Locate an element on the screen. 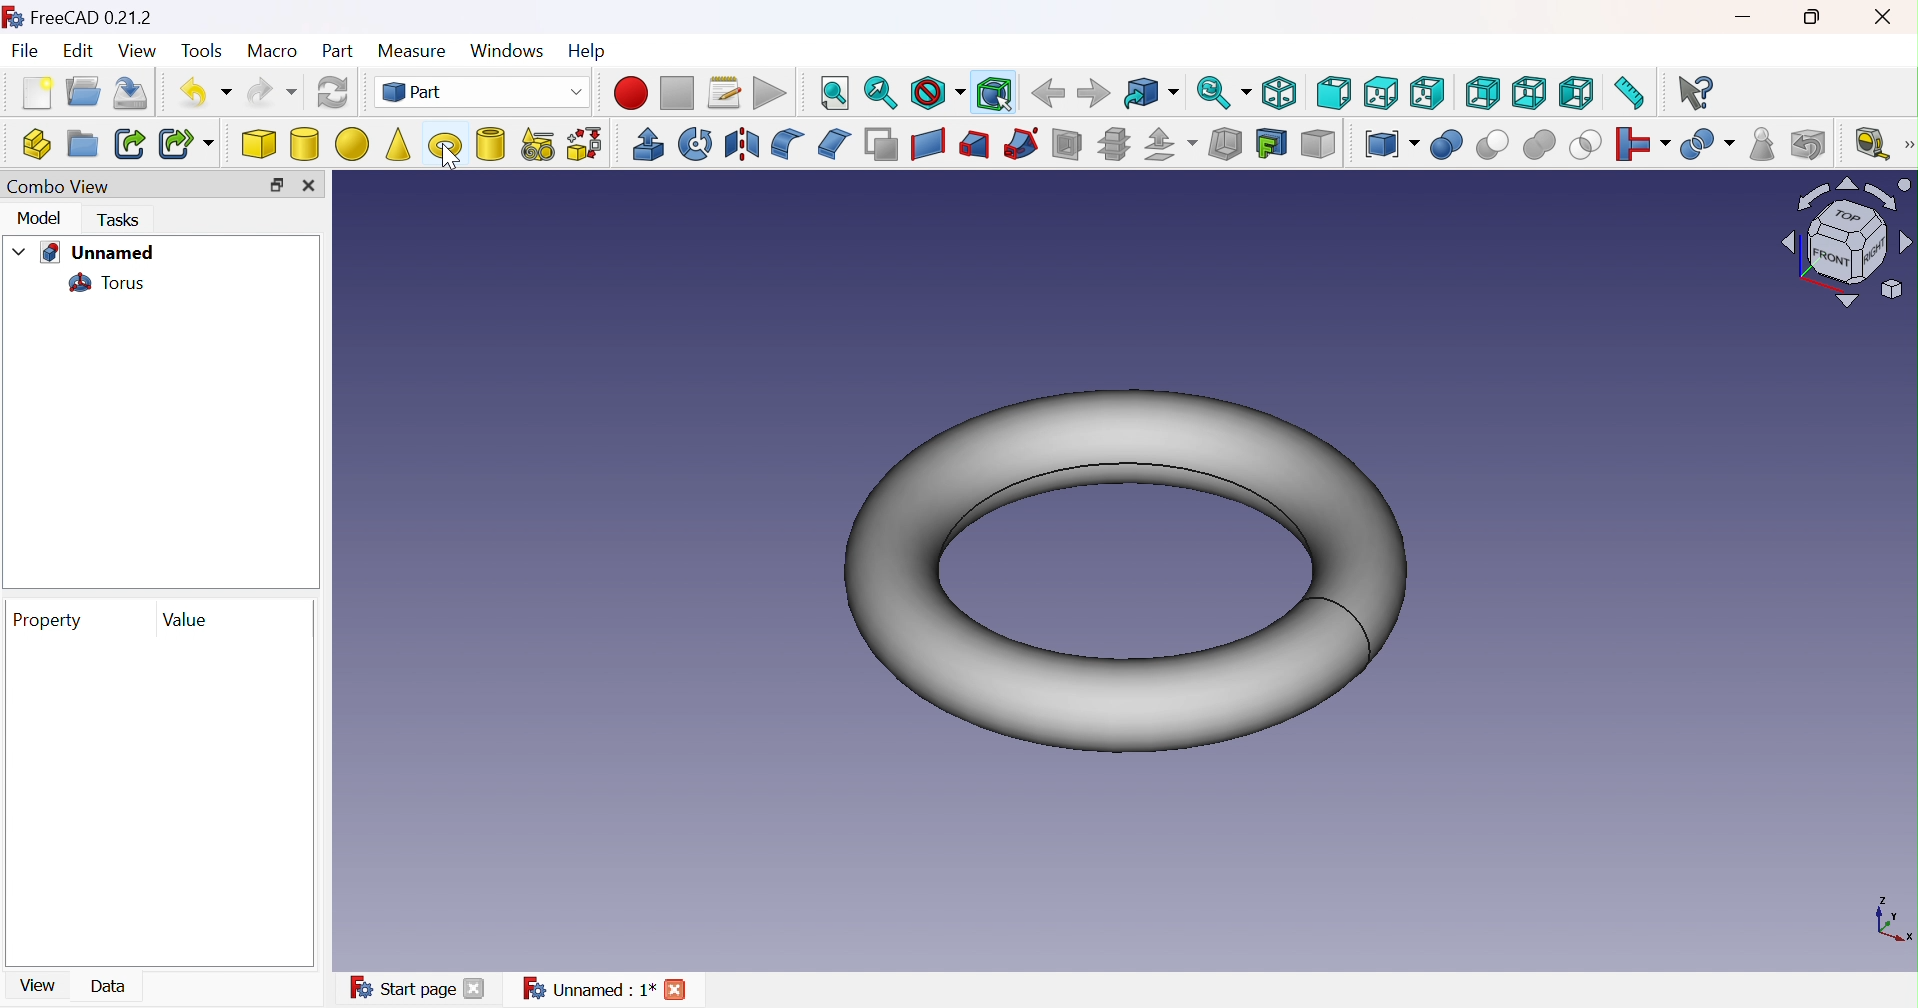 The image size is (1918, 1008). Offset: is located at coordinates (1171, 145).